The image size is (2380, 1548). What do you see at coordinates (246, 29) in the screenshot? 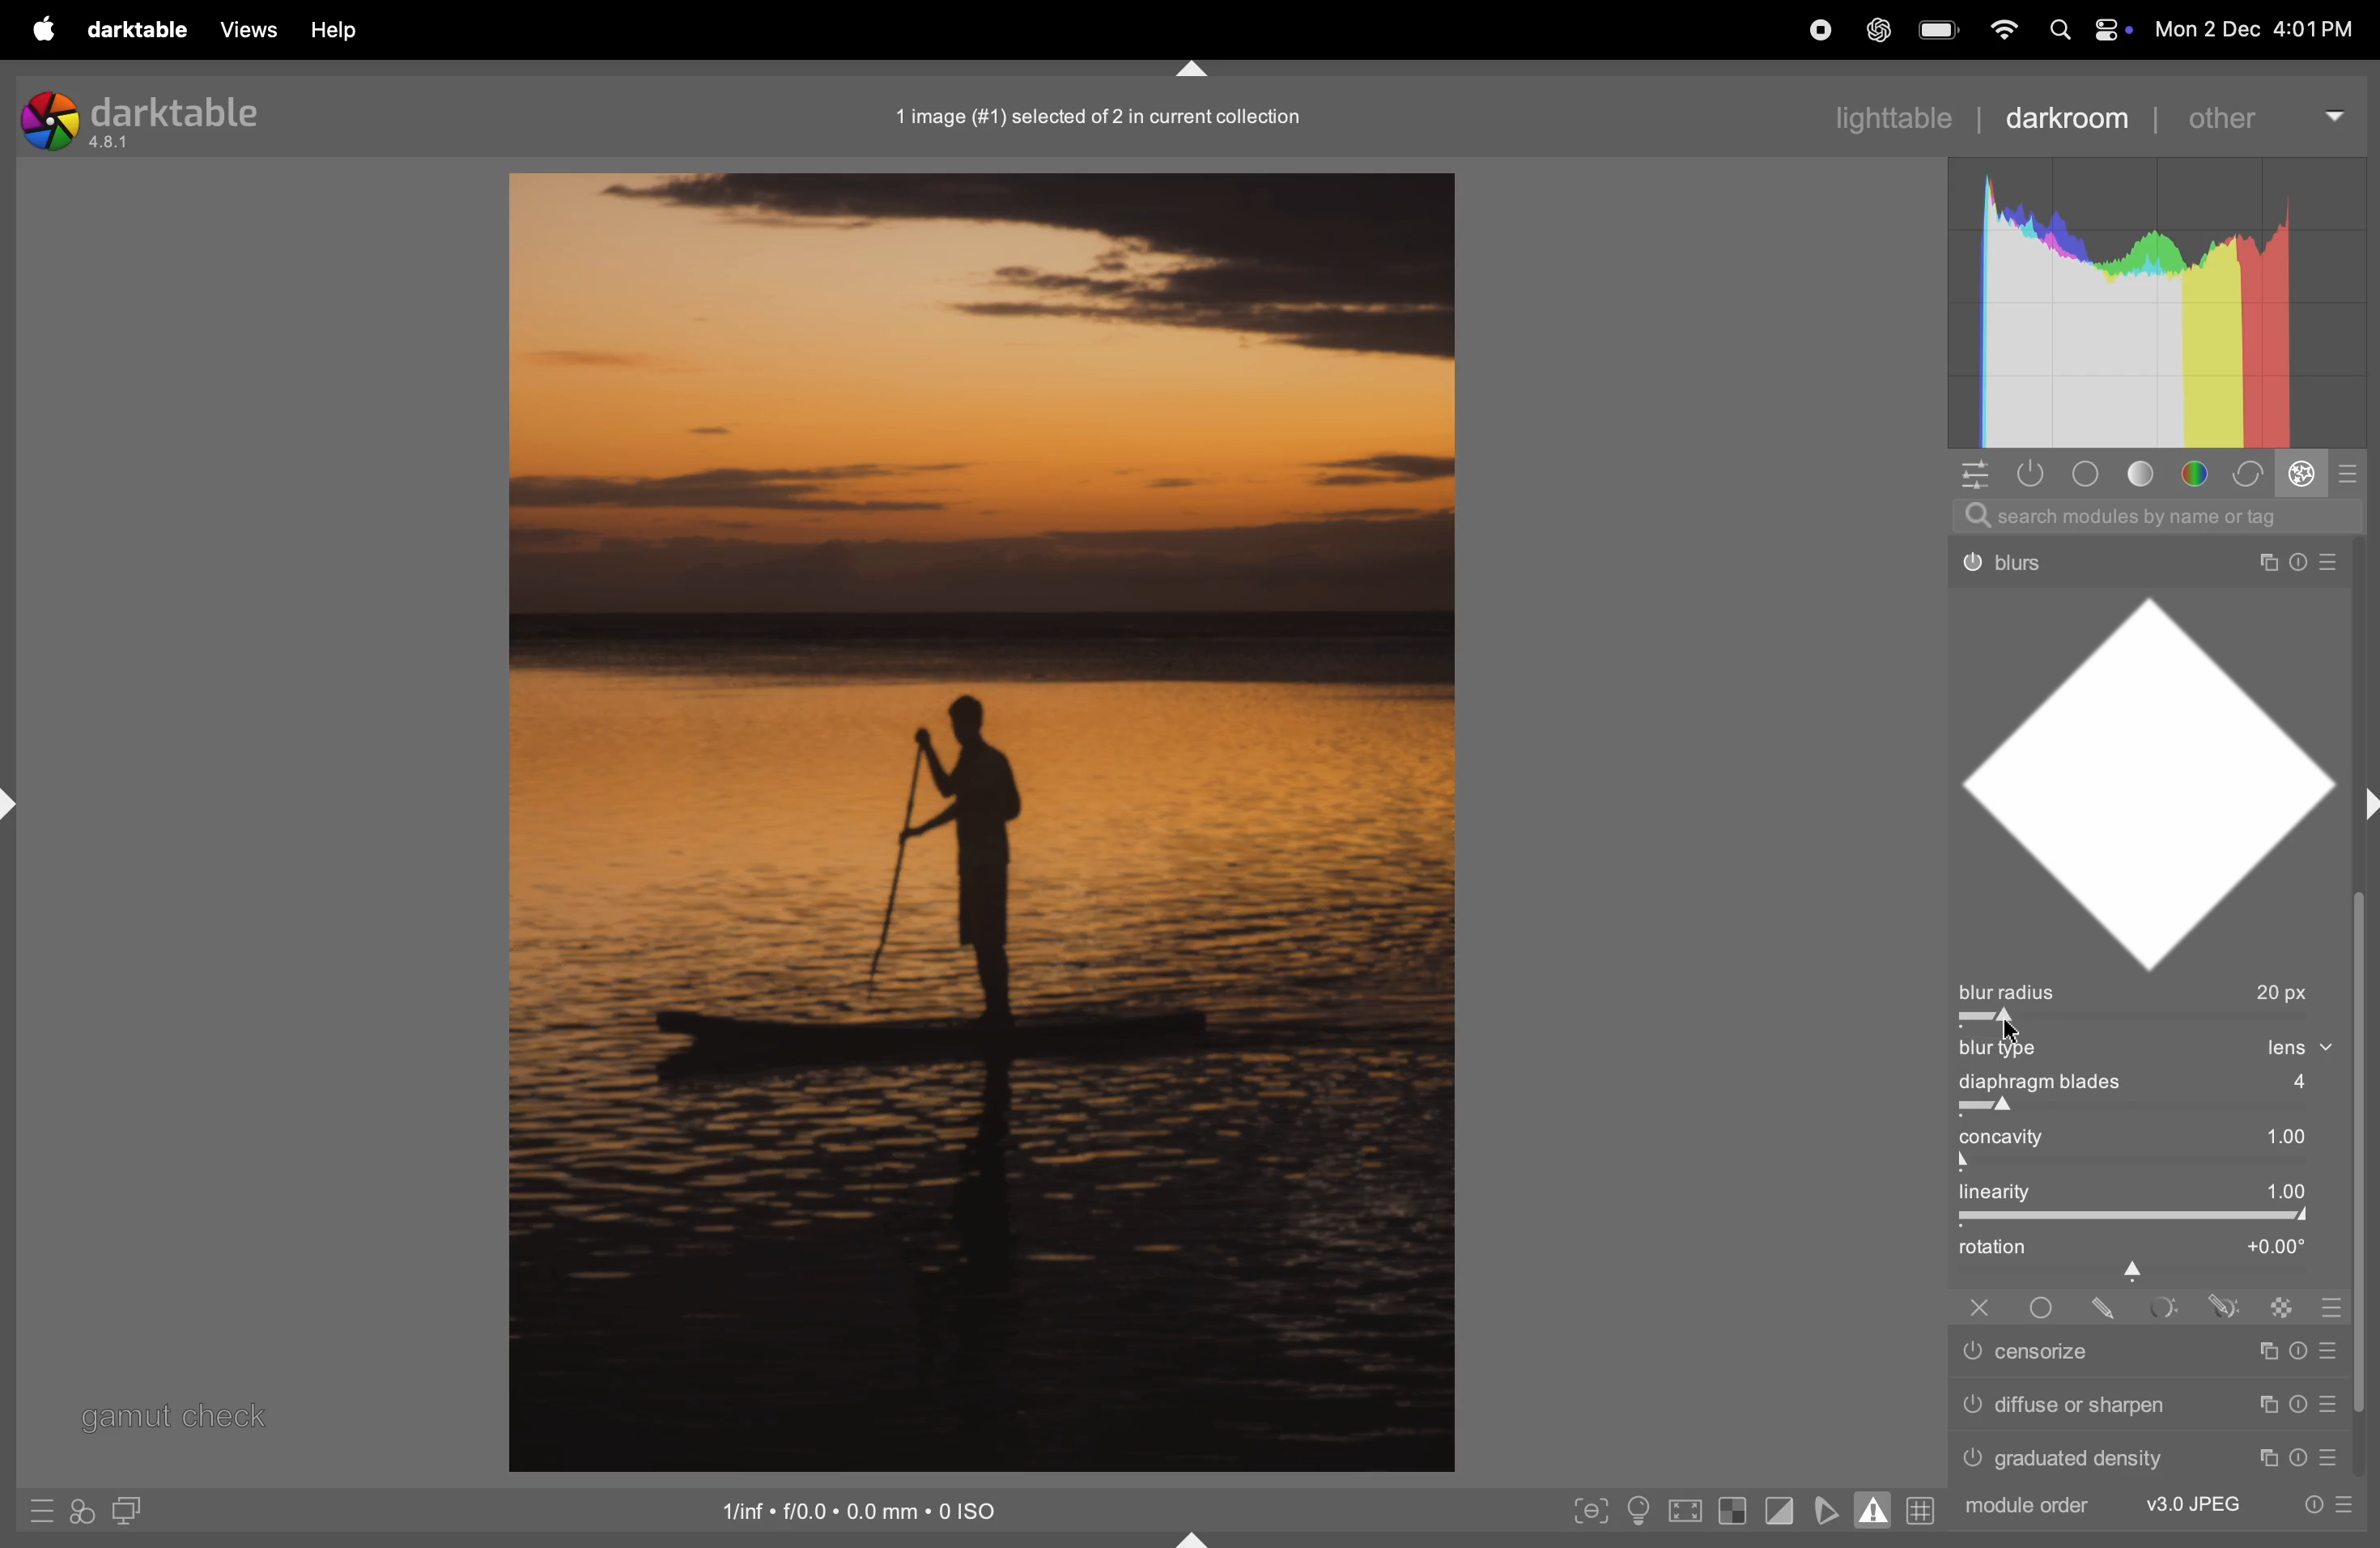
I see `views` at bounding box center [246, 29].